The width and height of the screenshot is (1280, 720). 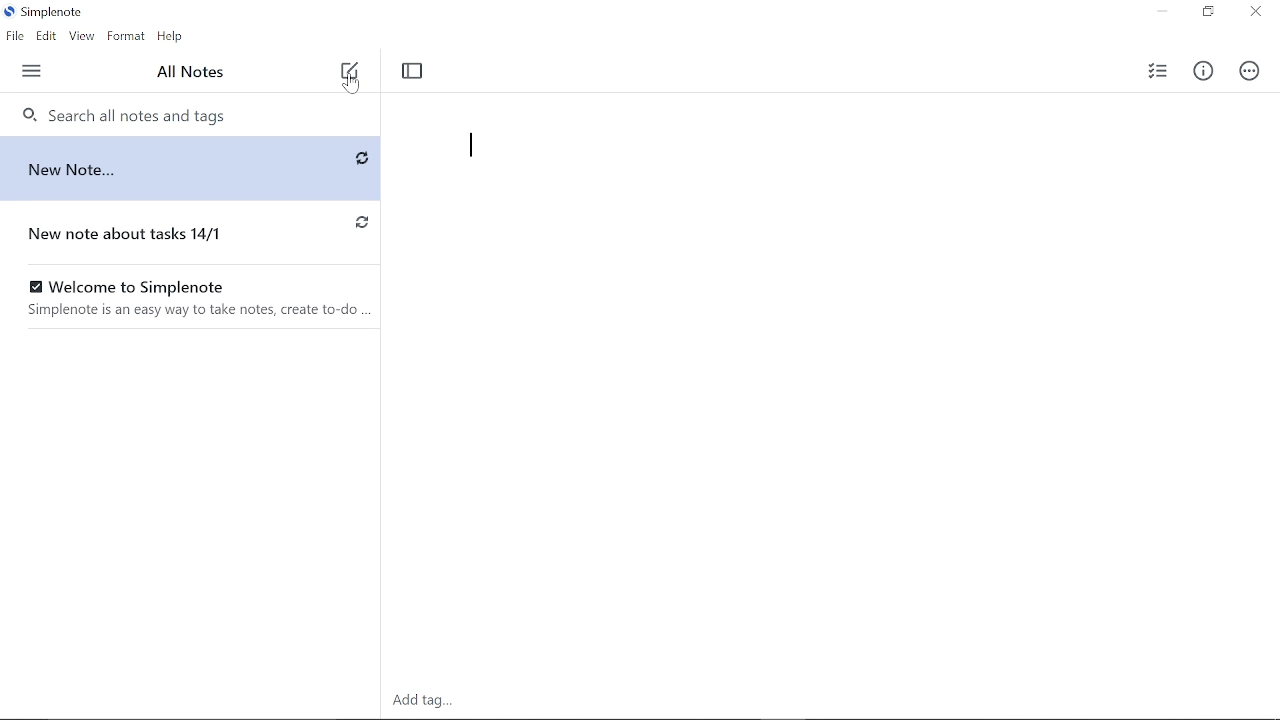 What do you see at coordinates (189, 114) in the screenshot?
I see `Search all notes and tags` at bounding box center [189, 114].